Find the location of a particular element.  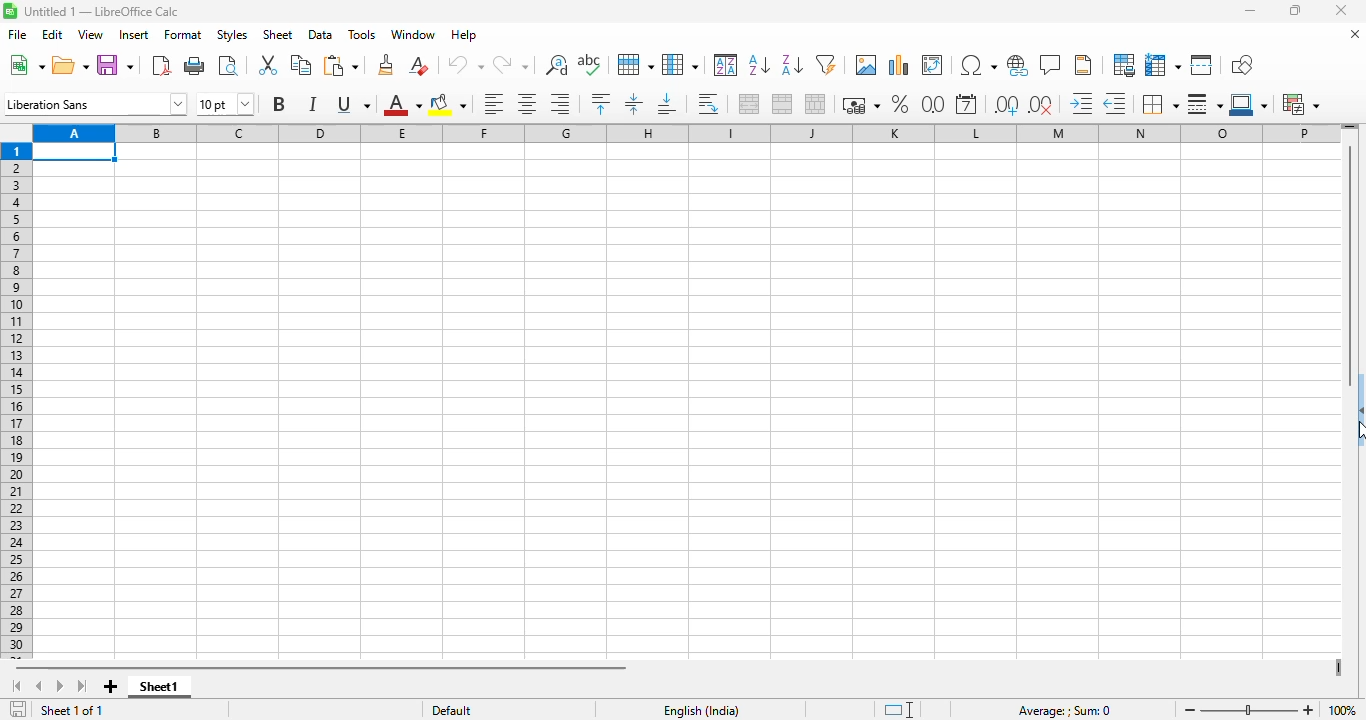

help is located at coordinates (464, 35).